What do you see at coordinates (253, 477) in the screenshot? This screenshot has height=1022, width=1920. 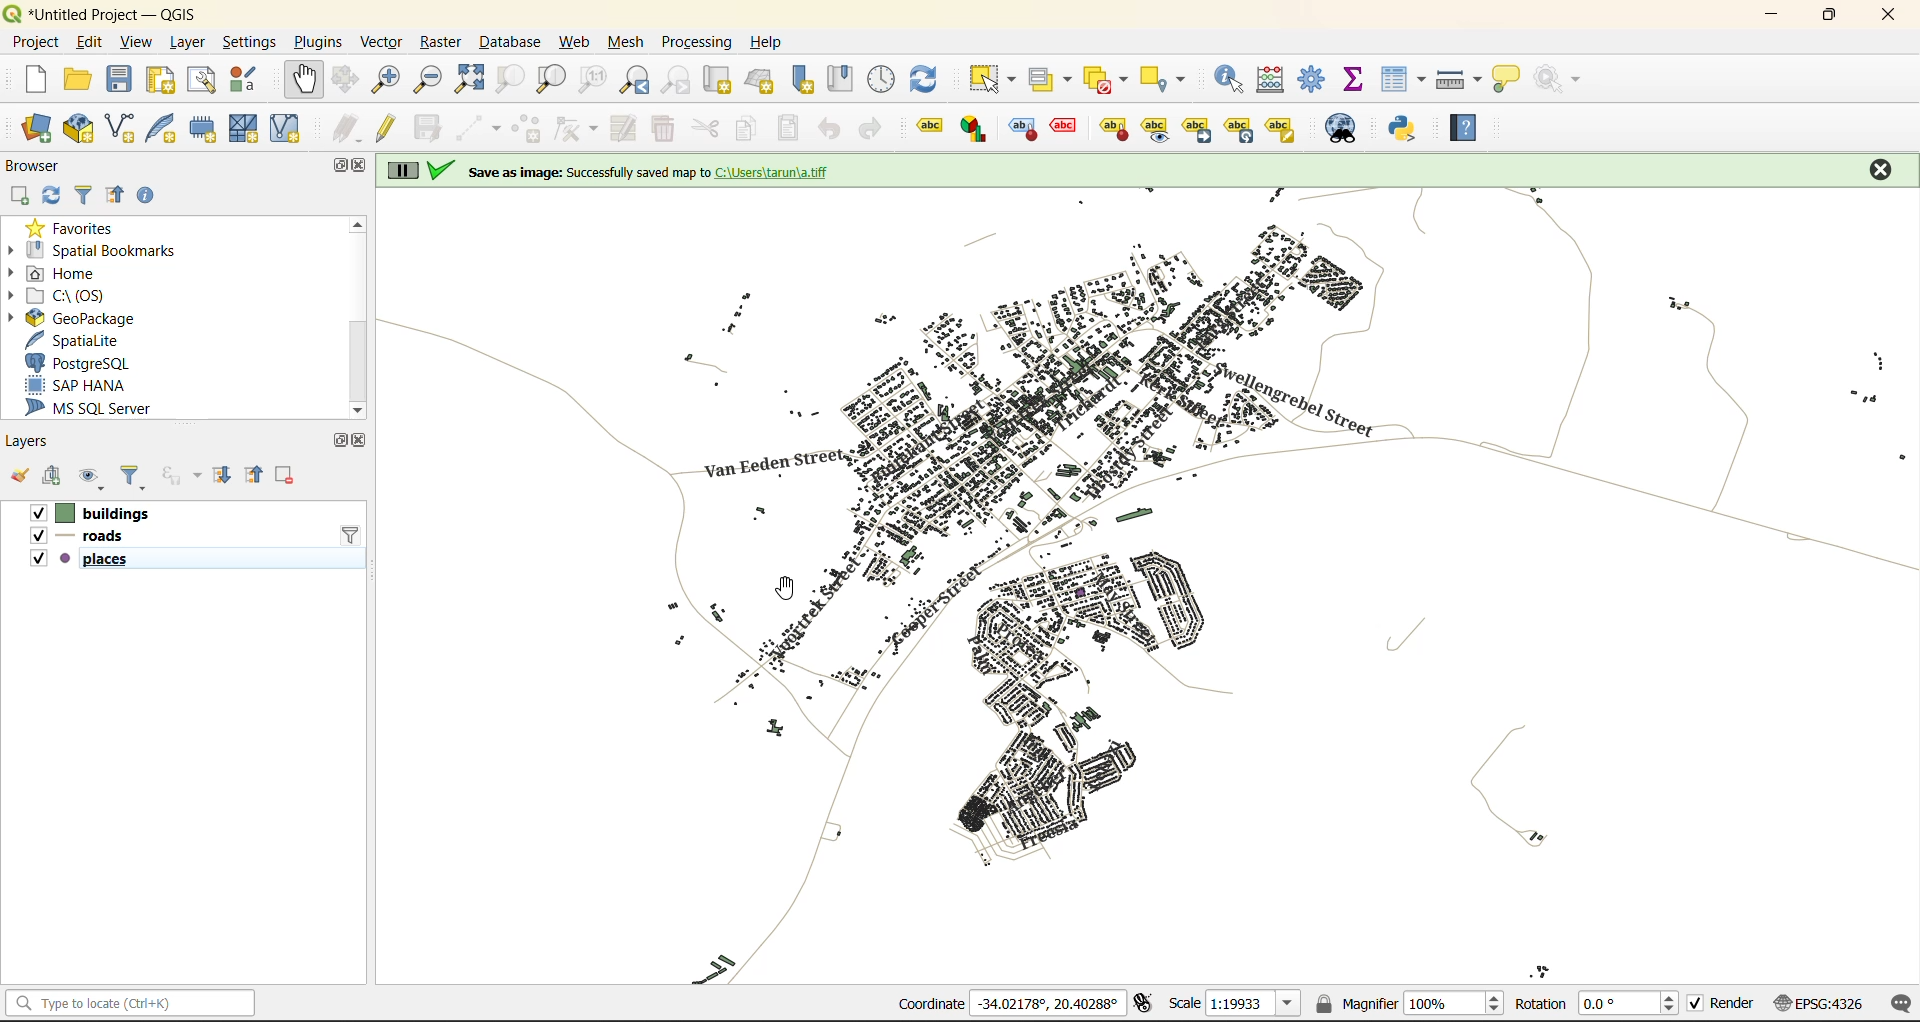 I see `collapse all` at bounding box center [253, 477].